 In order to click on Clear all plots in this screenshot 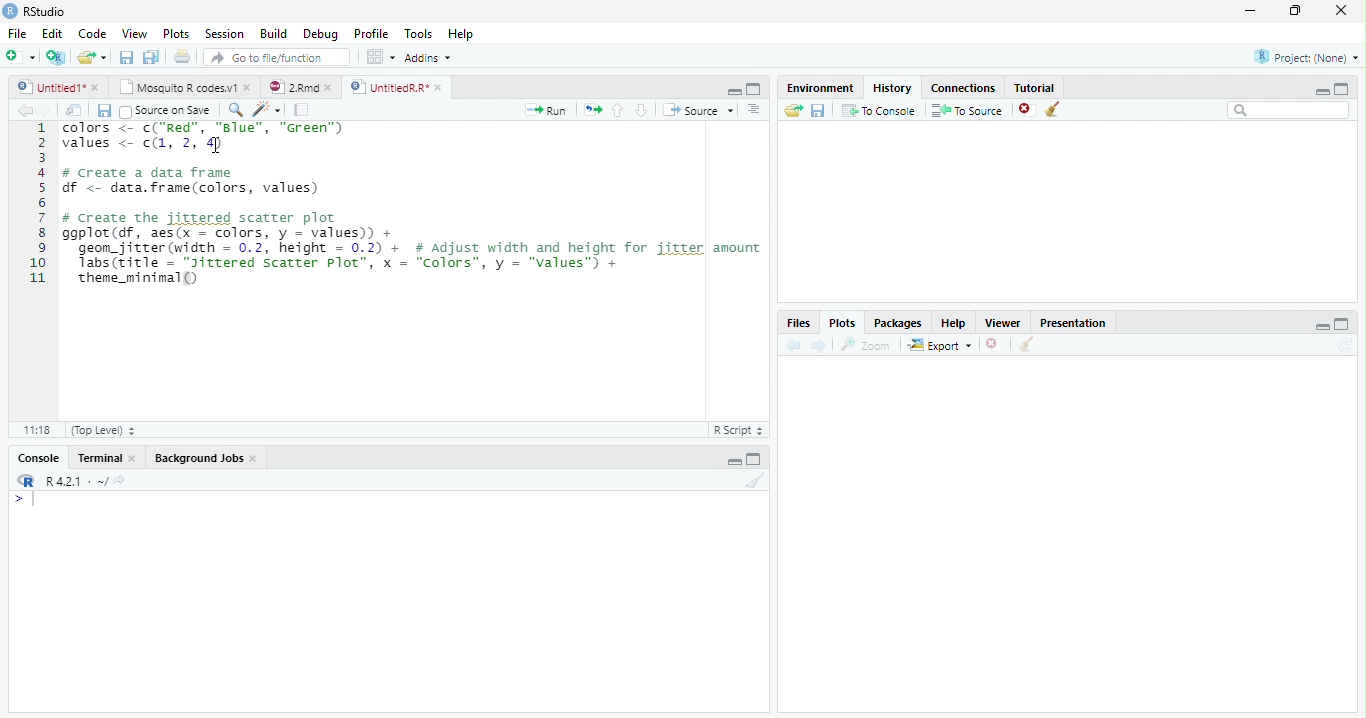, I will do `click(1025, 344)`.